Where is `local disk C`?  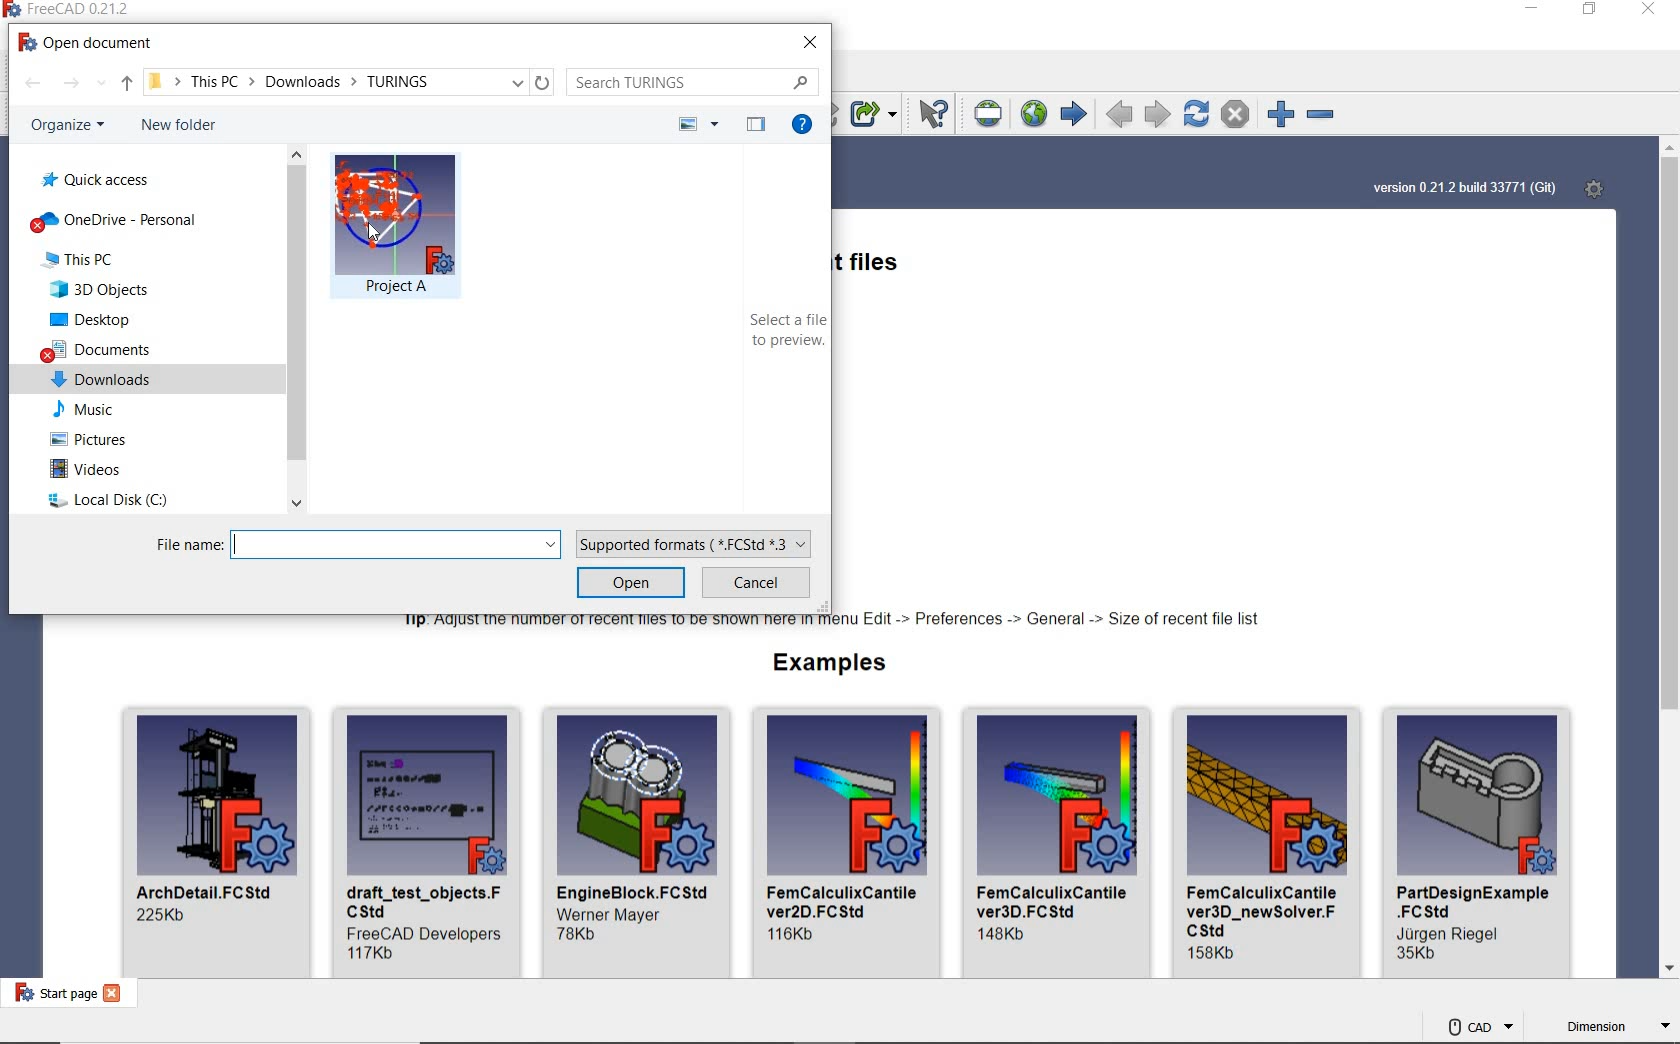 local disk C is located at coordinates (109, 497).